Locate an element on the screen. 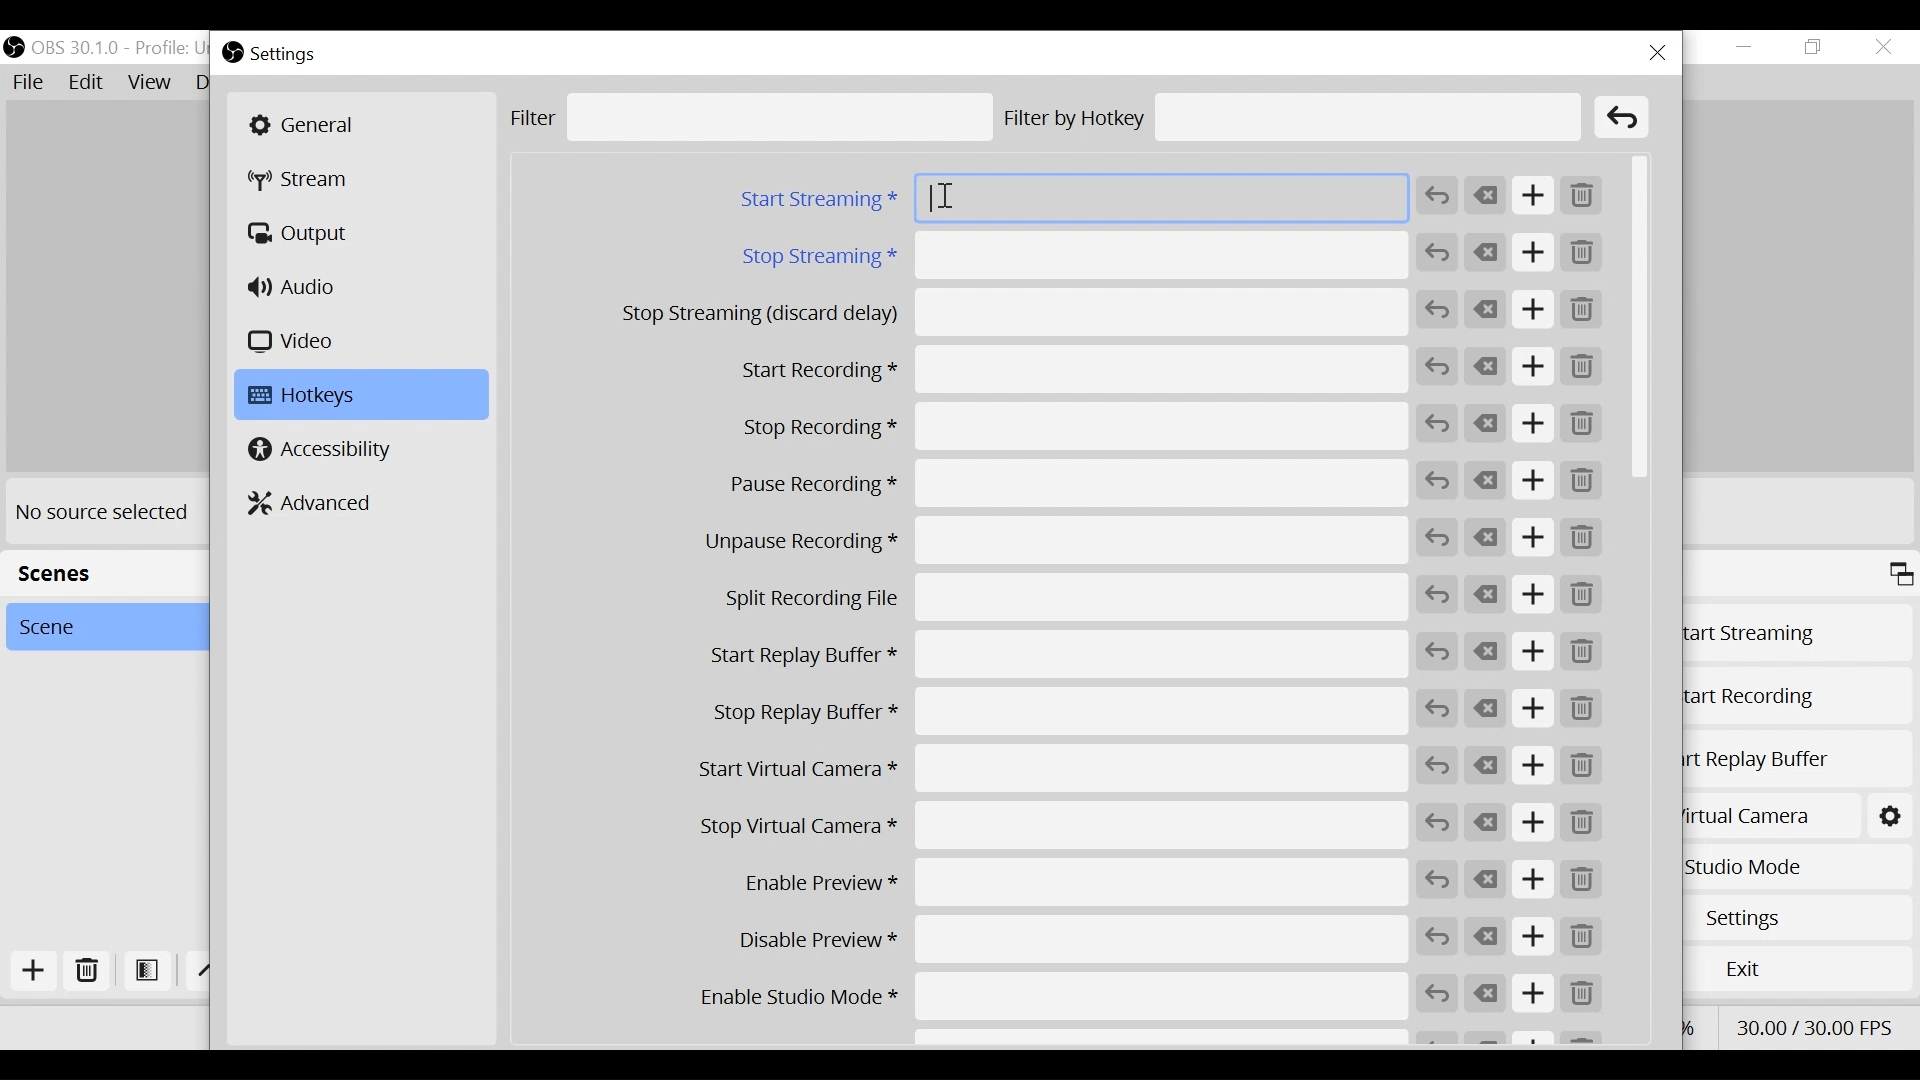  Insertion cursor is located at coordinates (946, 197).